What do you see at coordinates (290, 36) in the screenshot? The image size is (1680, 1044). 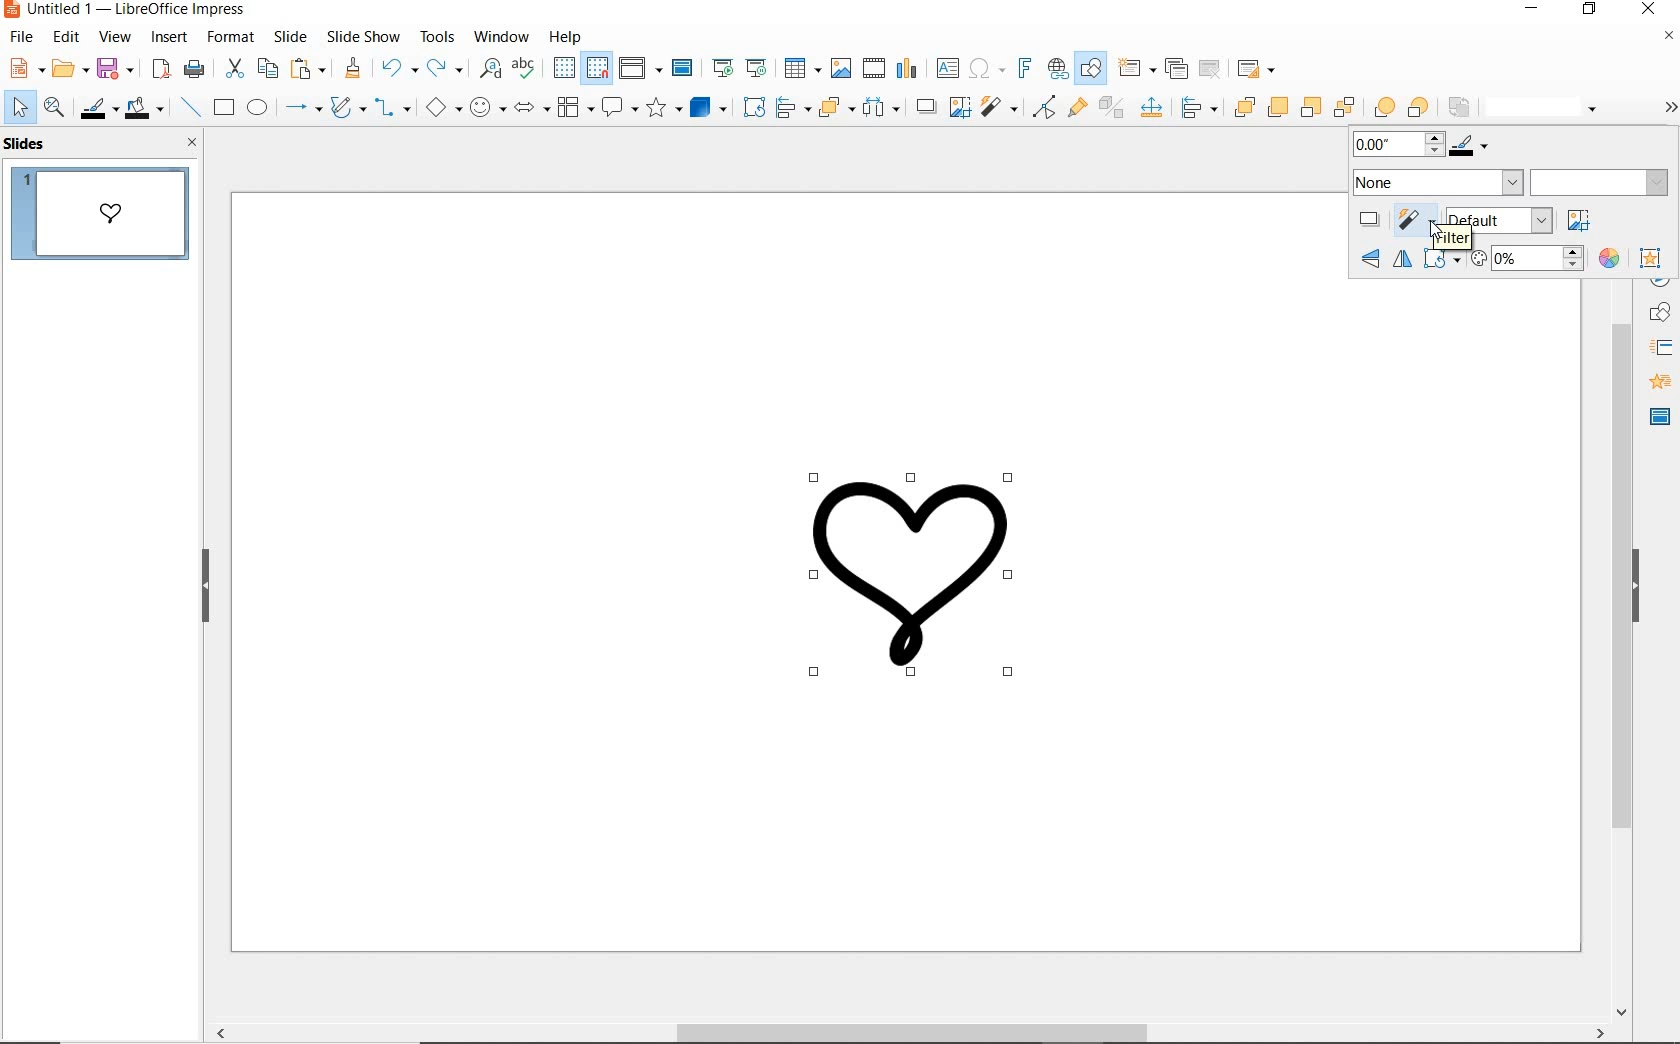 I see `slide` at bounding box center [290, 36].